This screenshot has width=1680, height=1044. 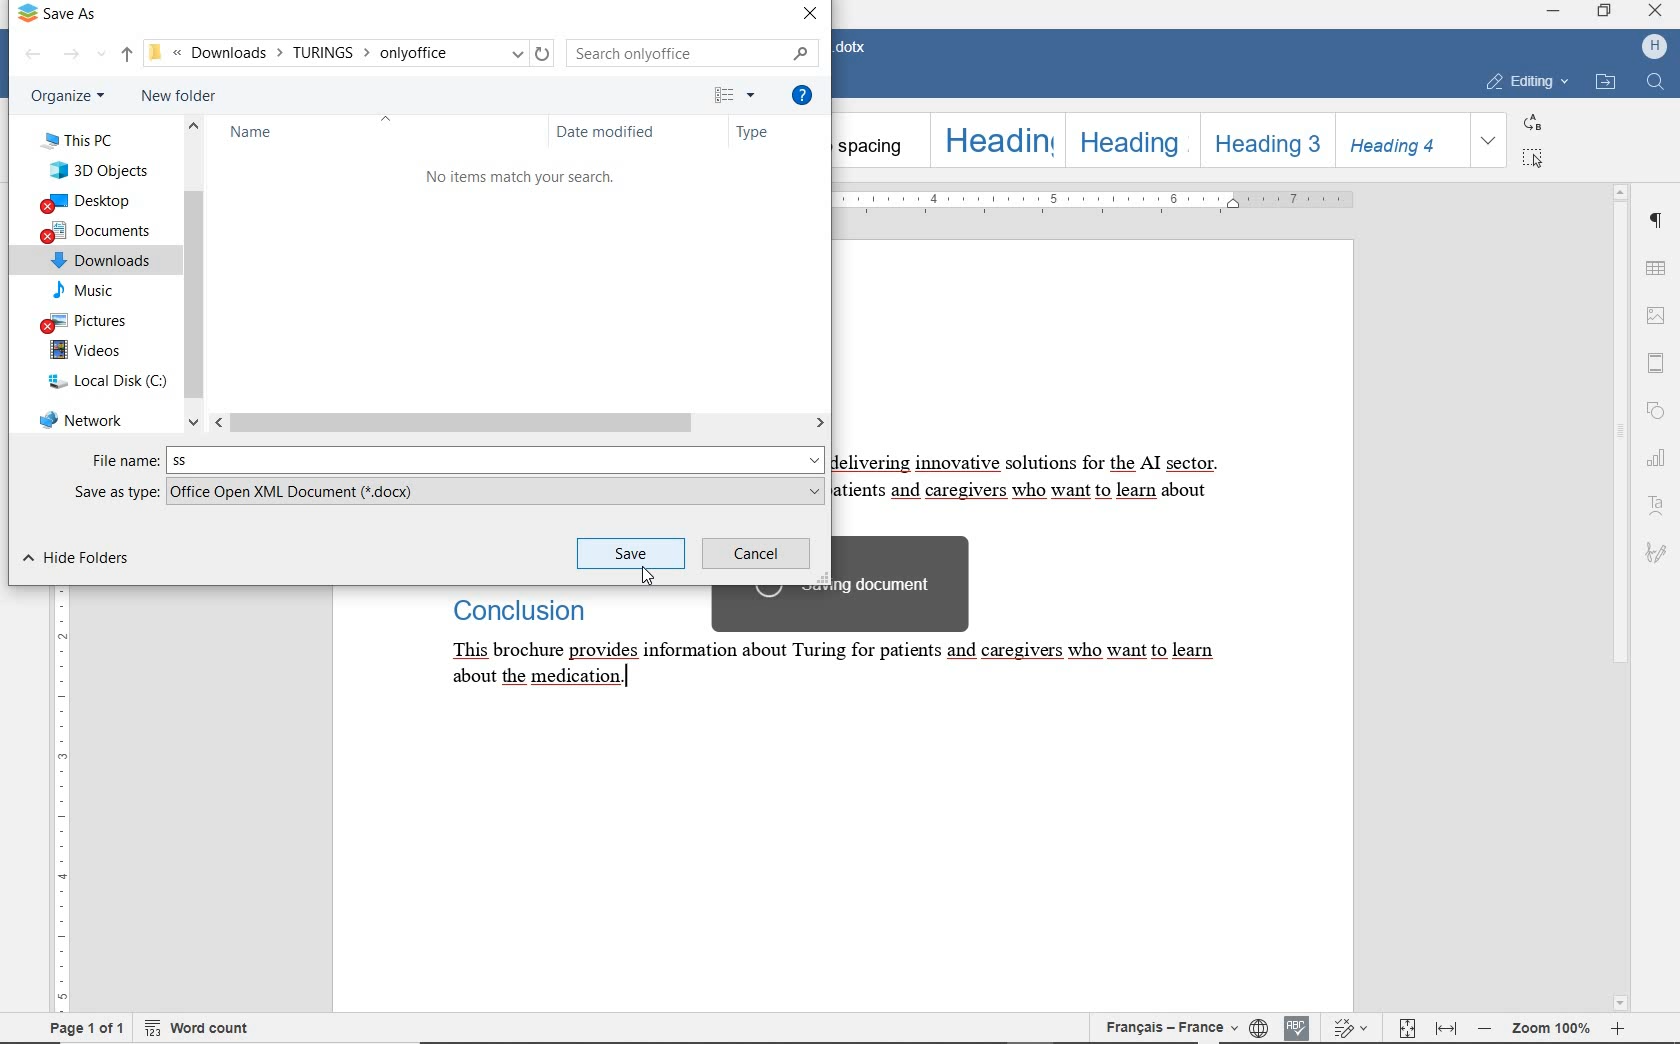 What do you see at coordinates (85, 417) in the screenshot?
I see `NETWORK` at bounding box center [85, 417].